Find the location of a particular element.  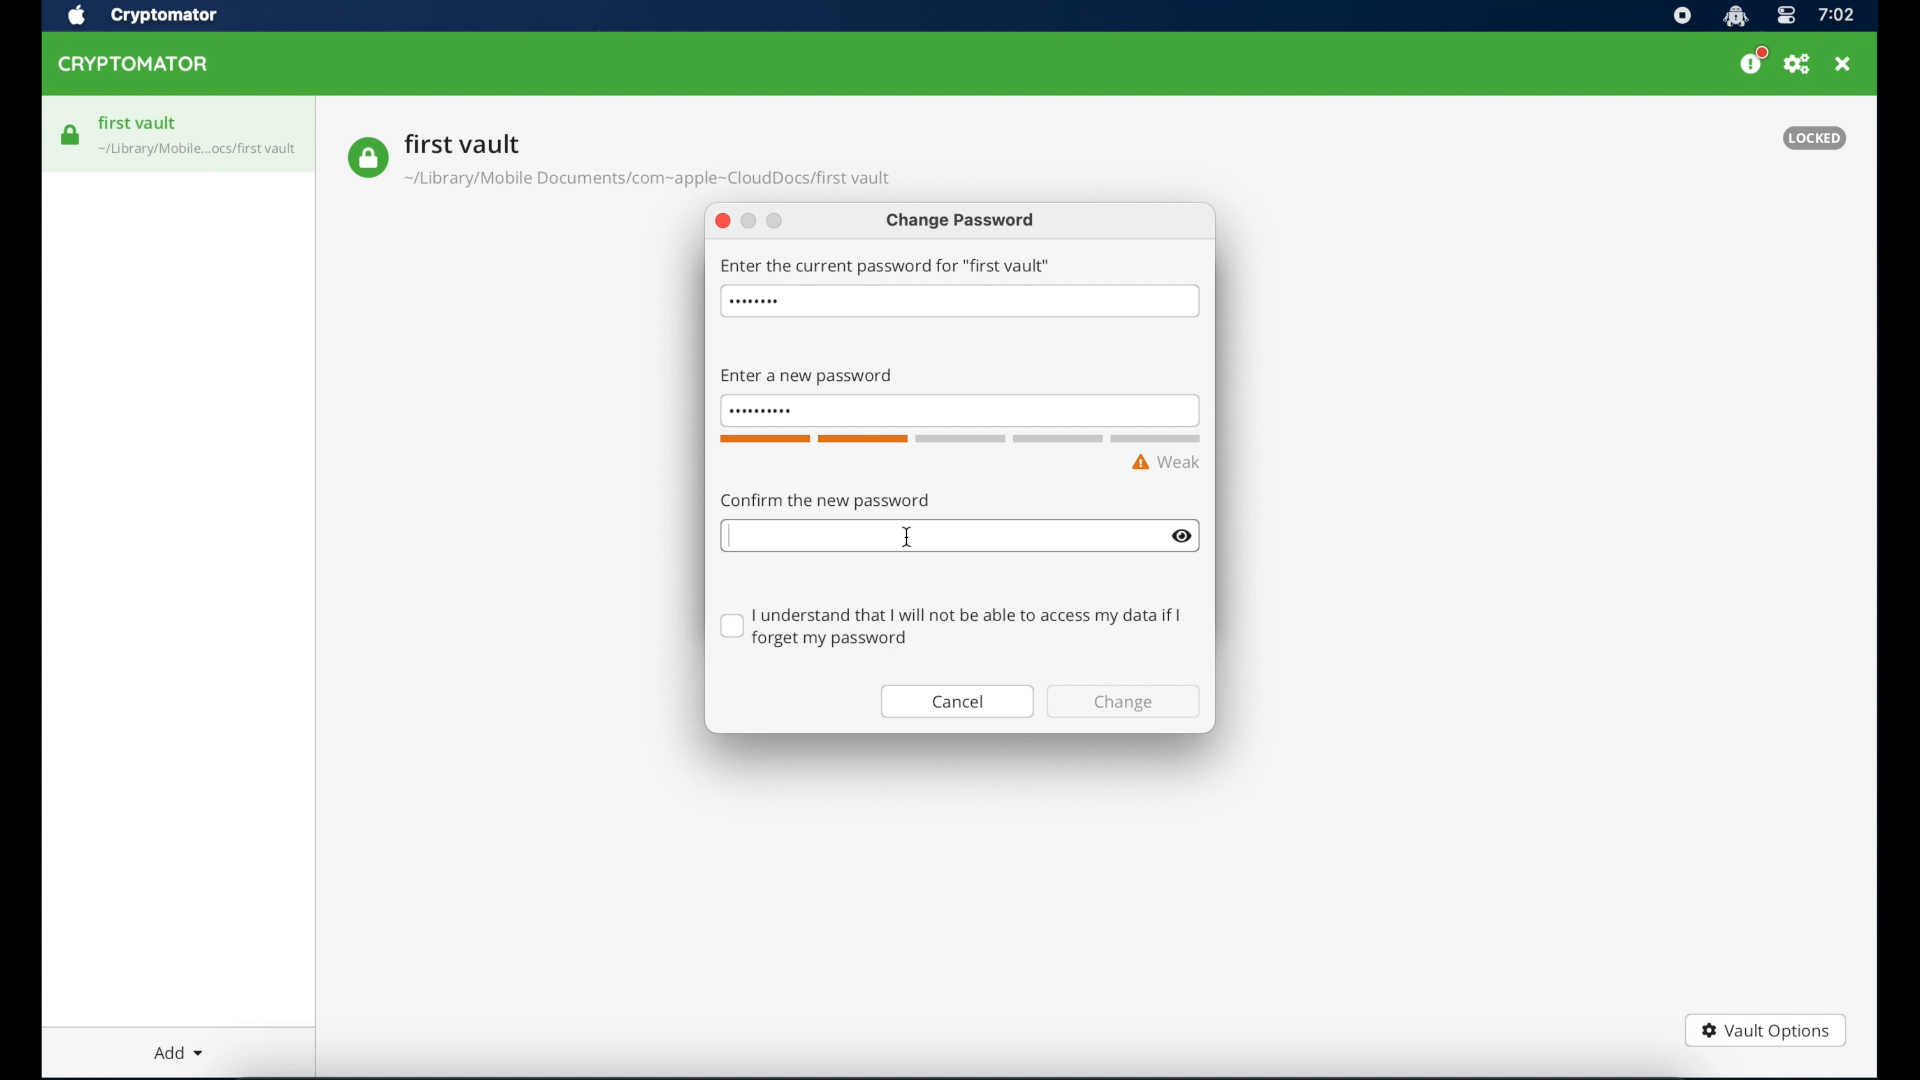

enter new password  is located at coordinates (806, 377).